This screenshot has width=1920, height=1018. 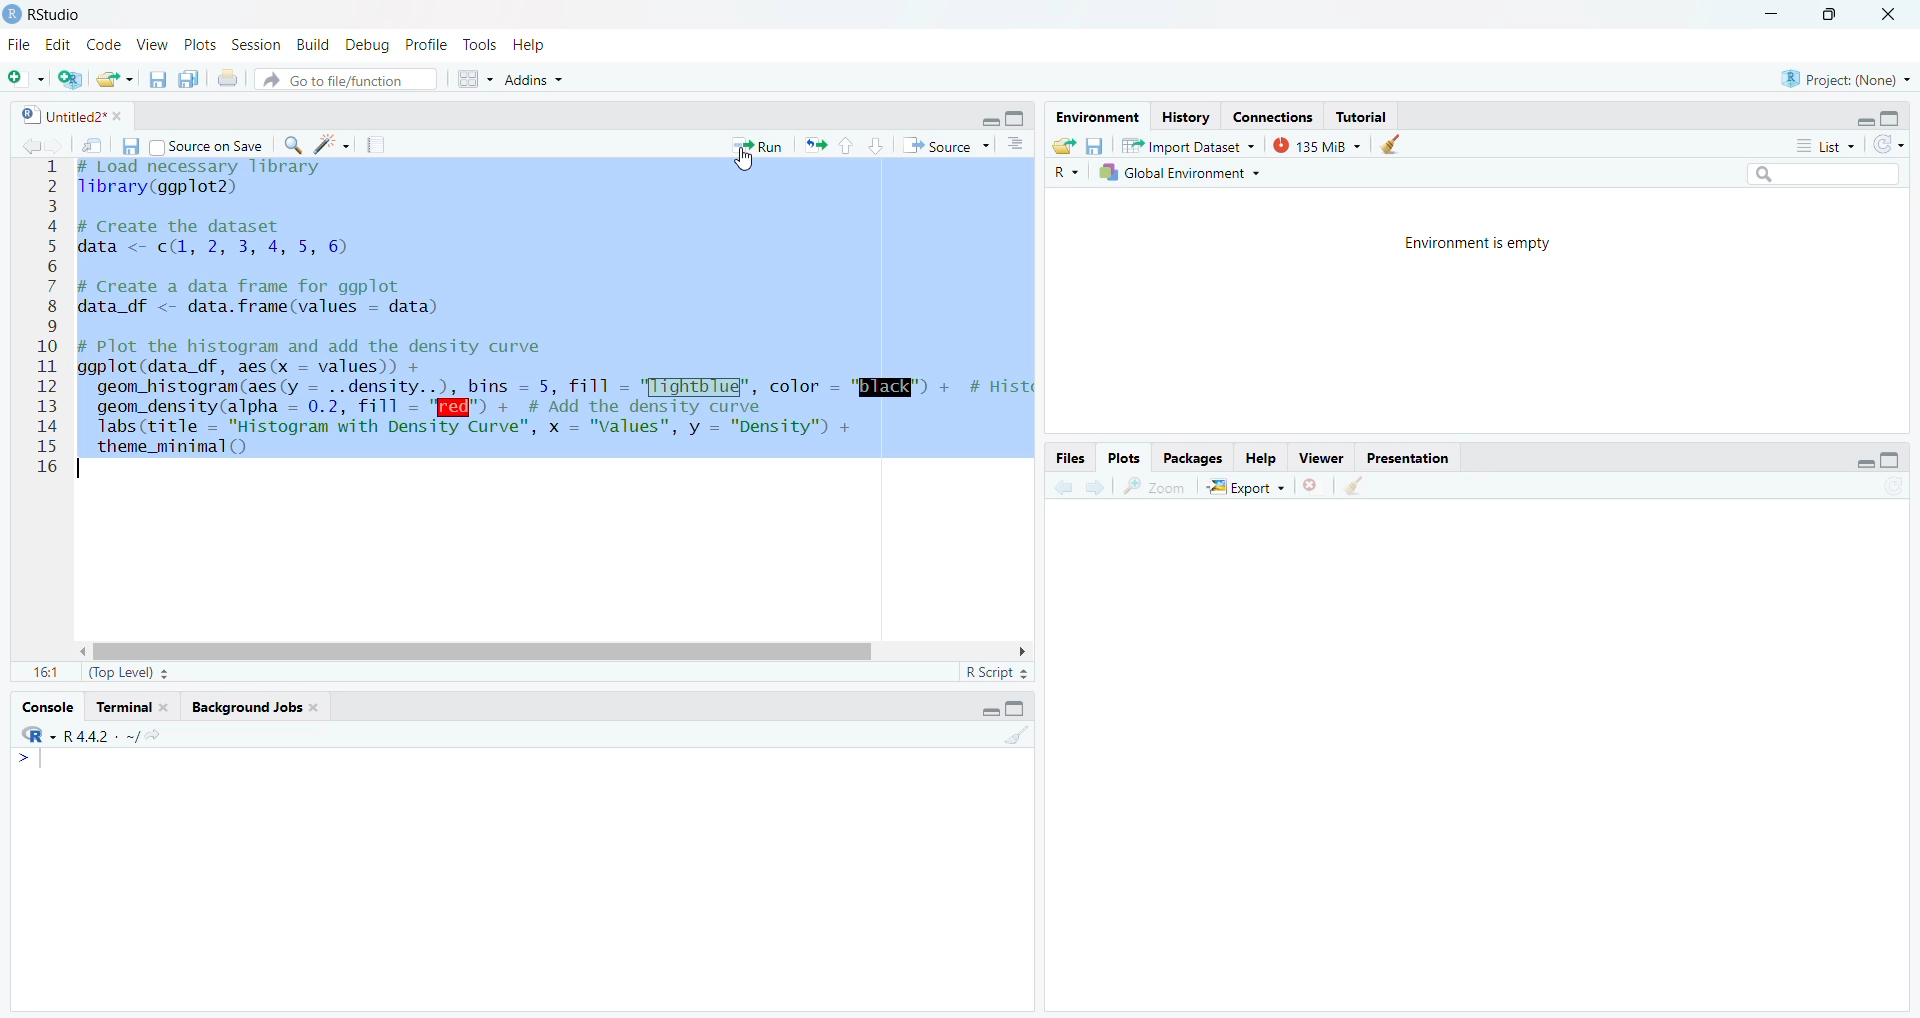 I want to click on view the current working directory, so click(x=155, y=734).